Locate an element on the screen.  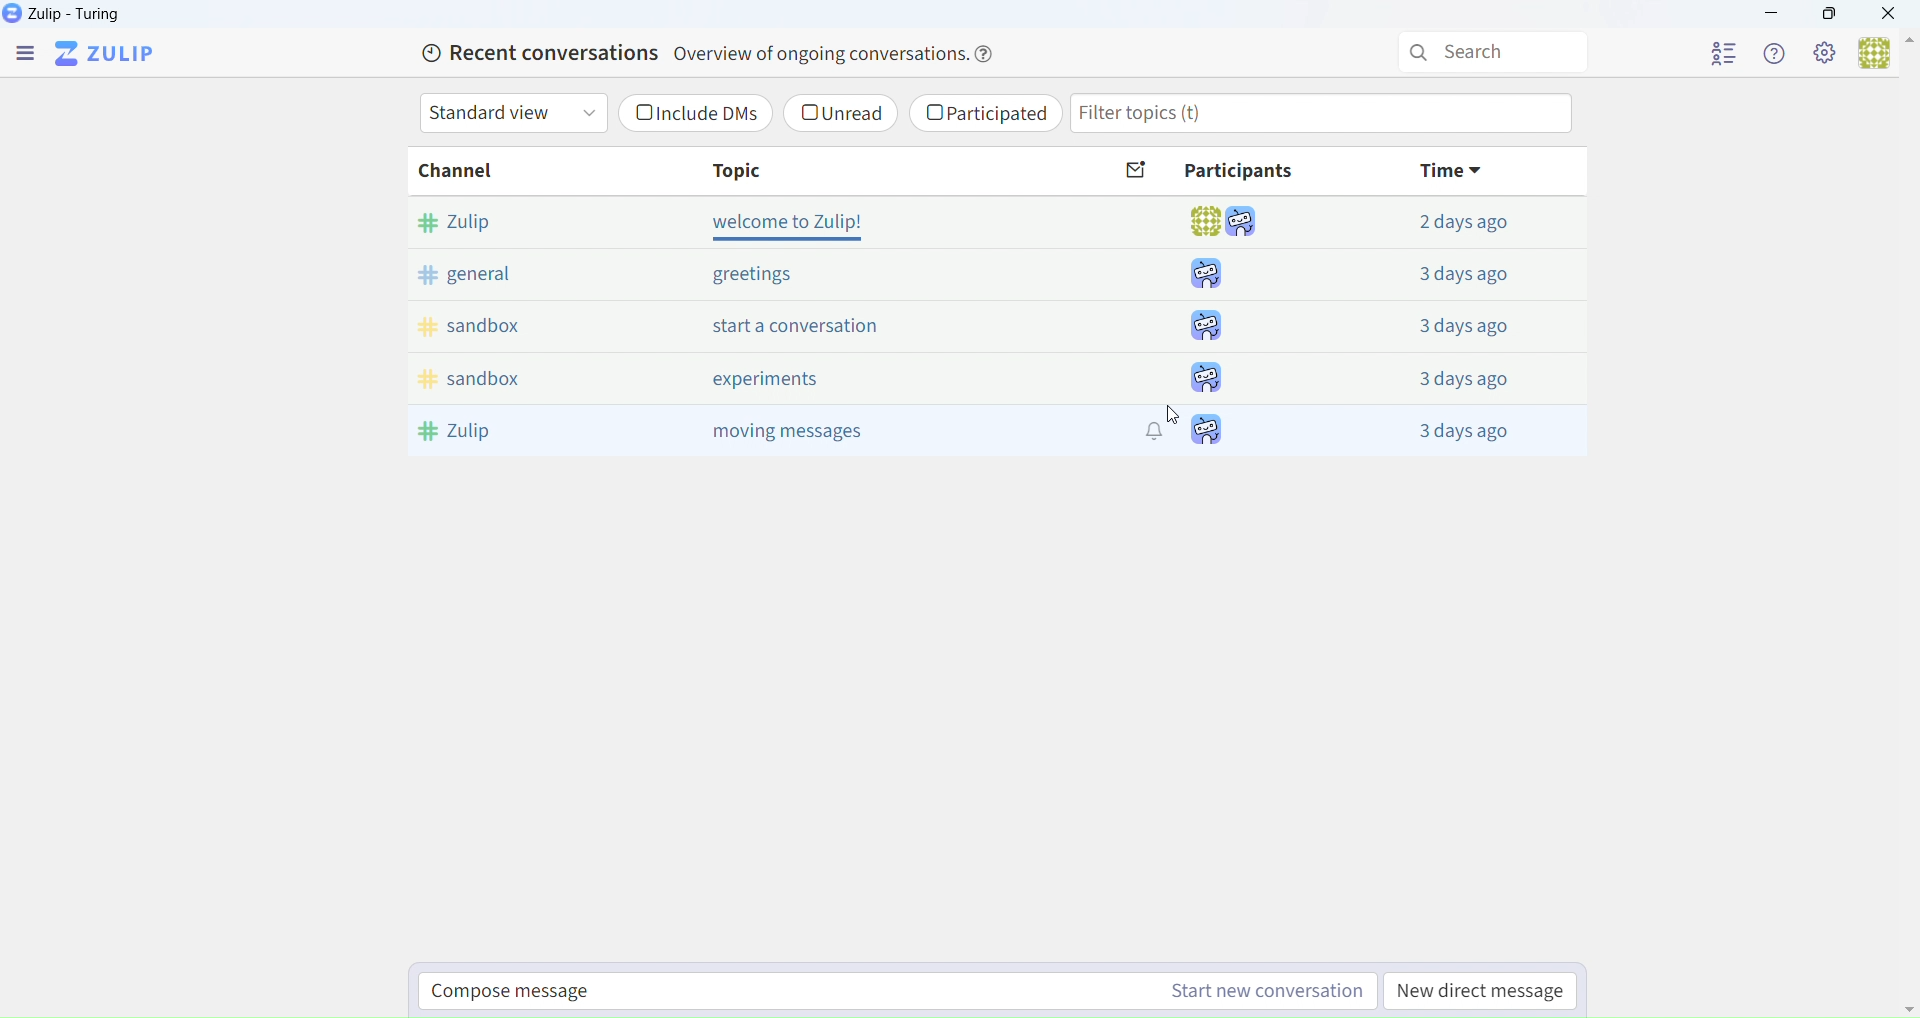
Zulip is located at coordinates (67, 15).